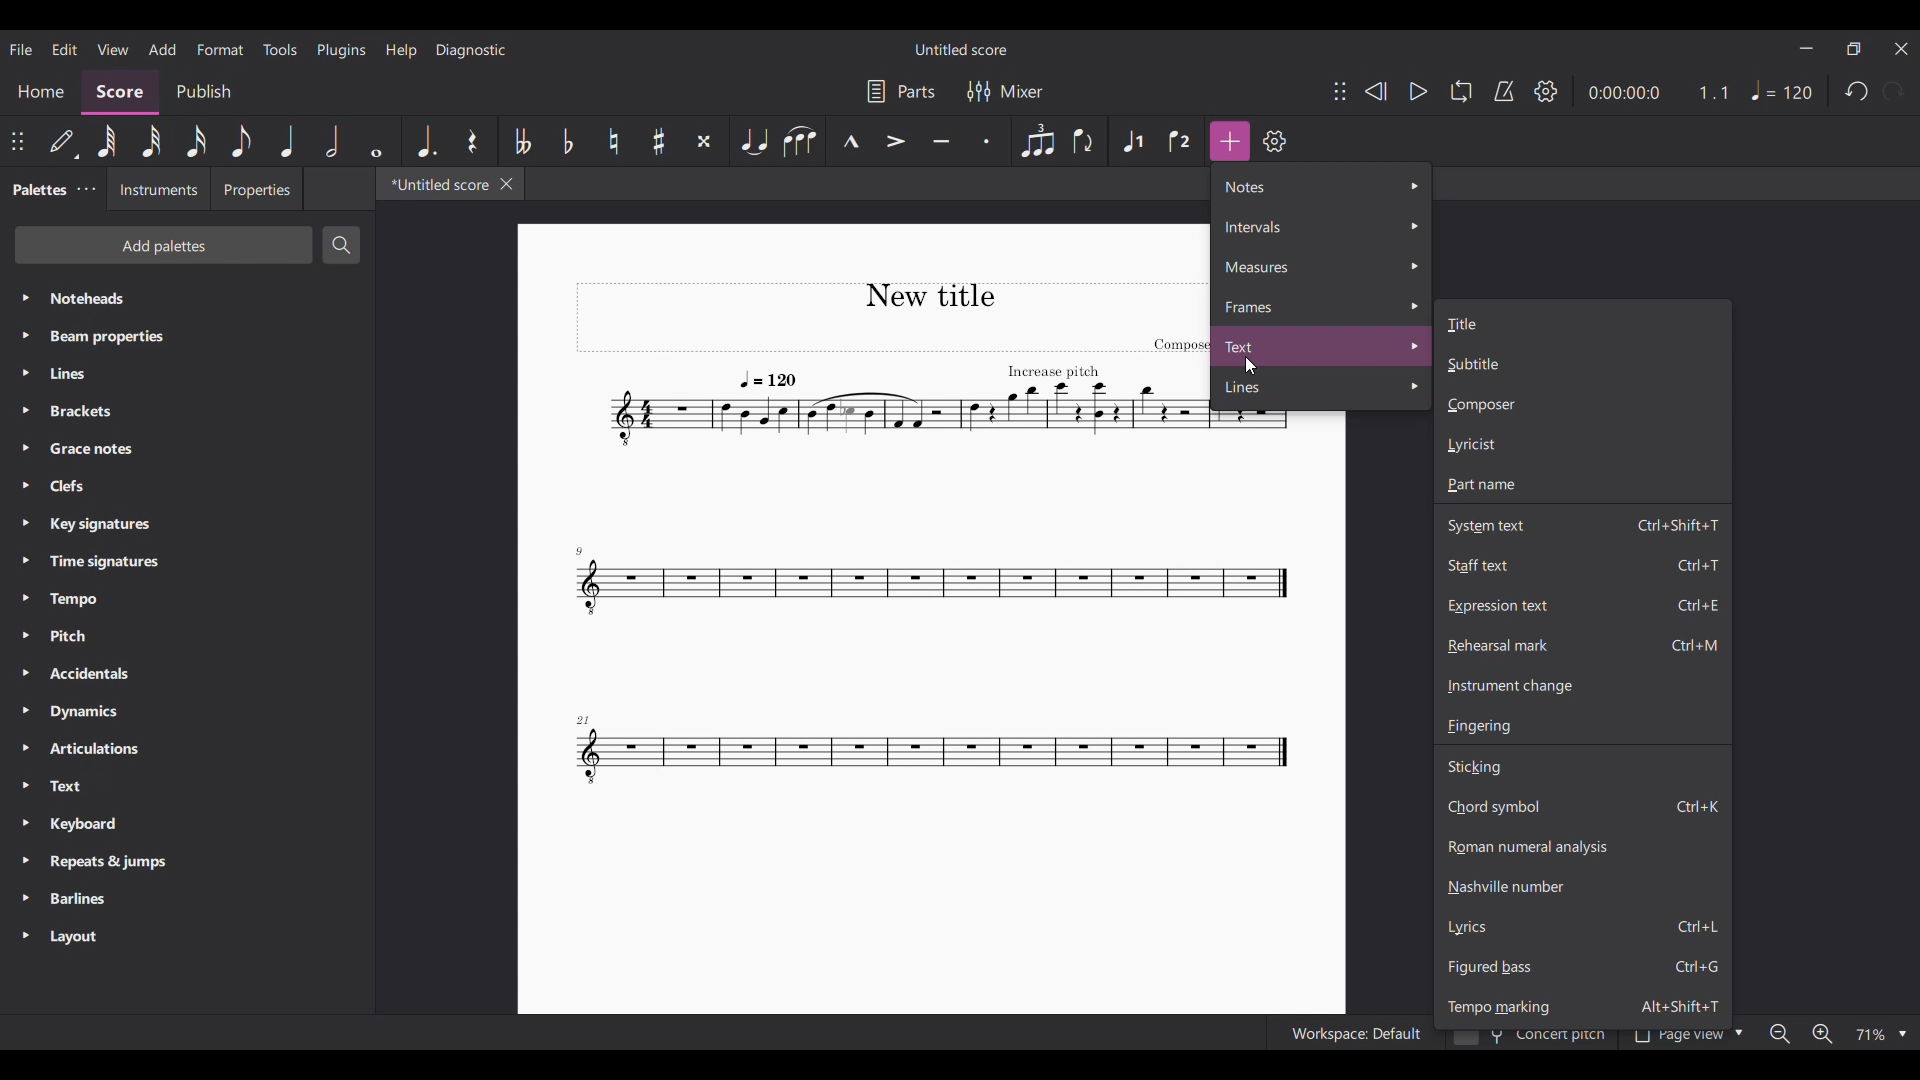 The image size is (1920, 1080). What do you see at coordinates (1274, 141) in the screenshot?
I see `Settings` at bounding box center [1274, 141].